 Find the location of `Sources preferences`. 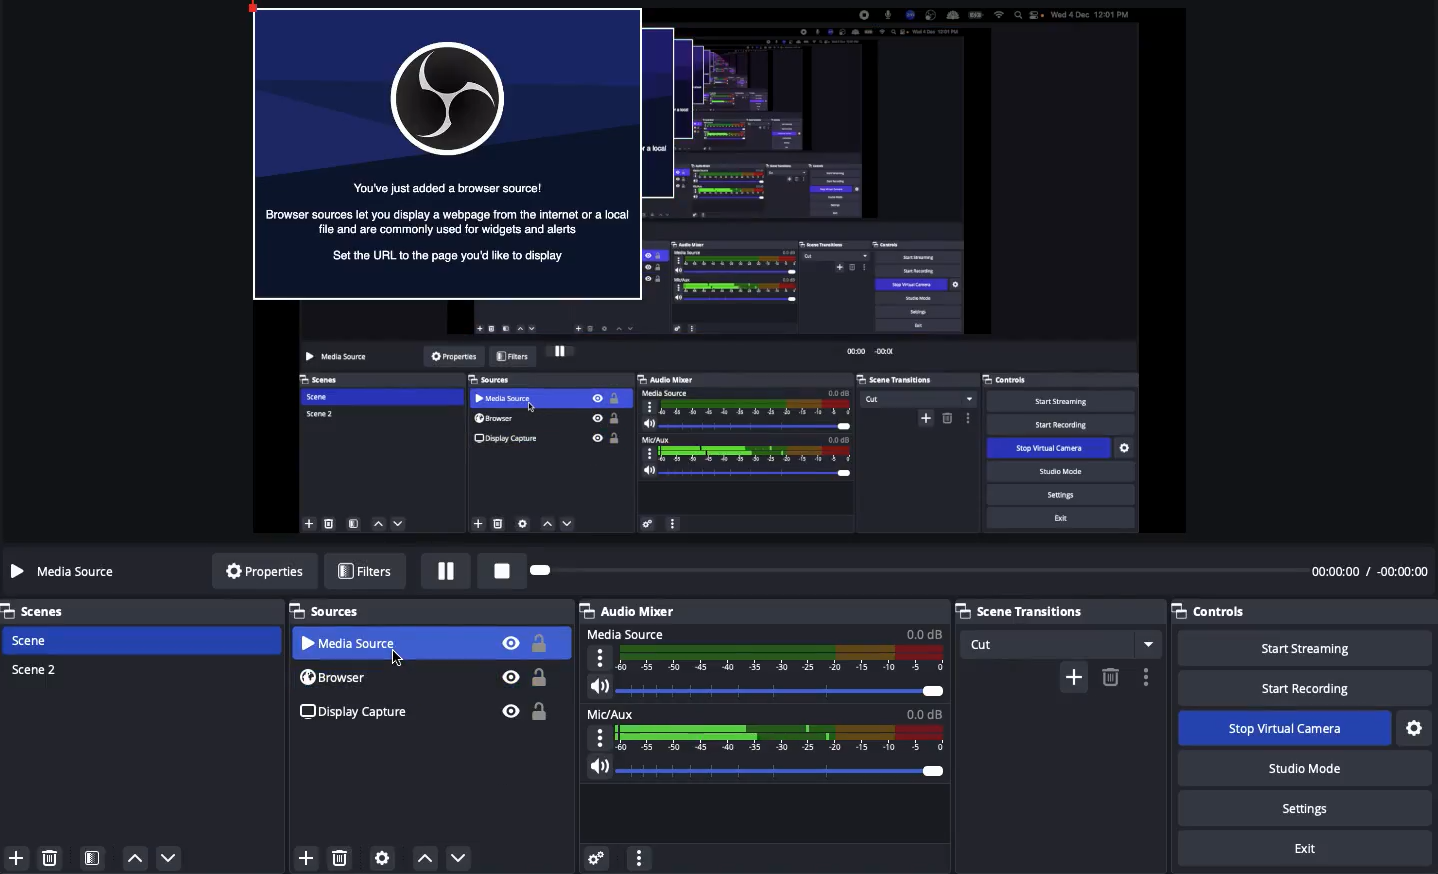

Sources preferences is located at coordinates (383, 857).